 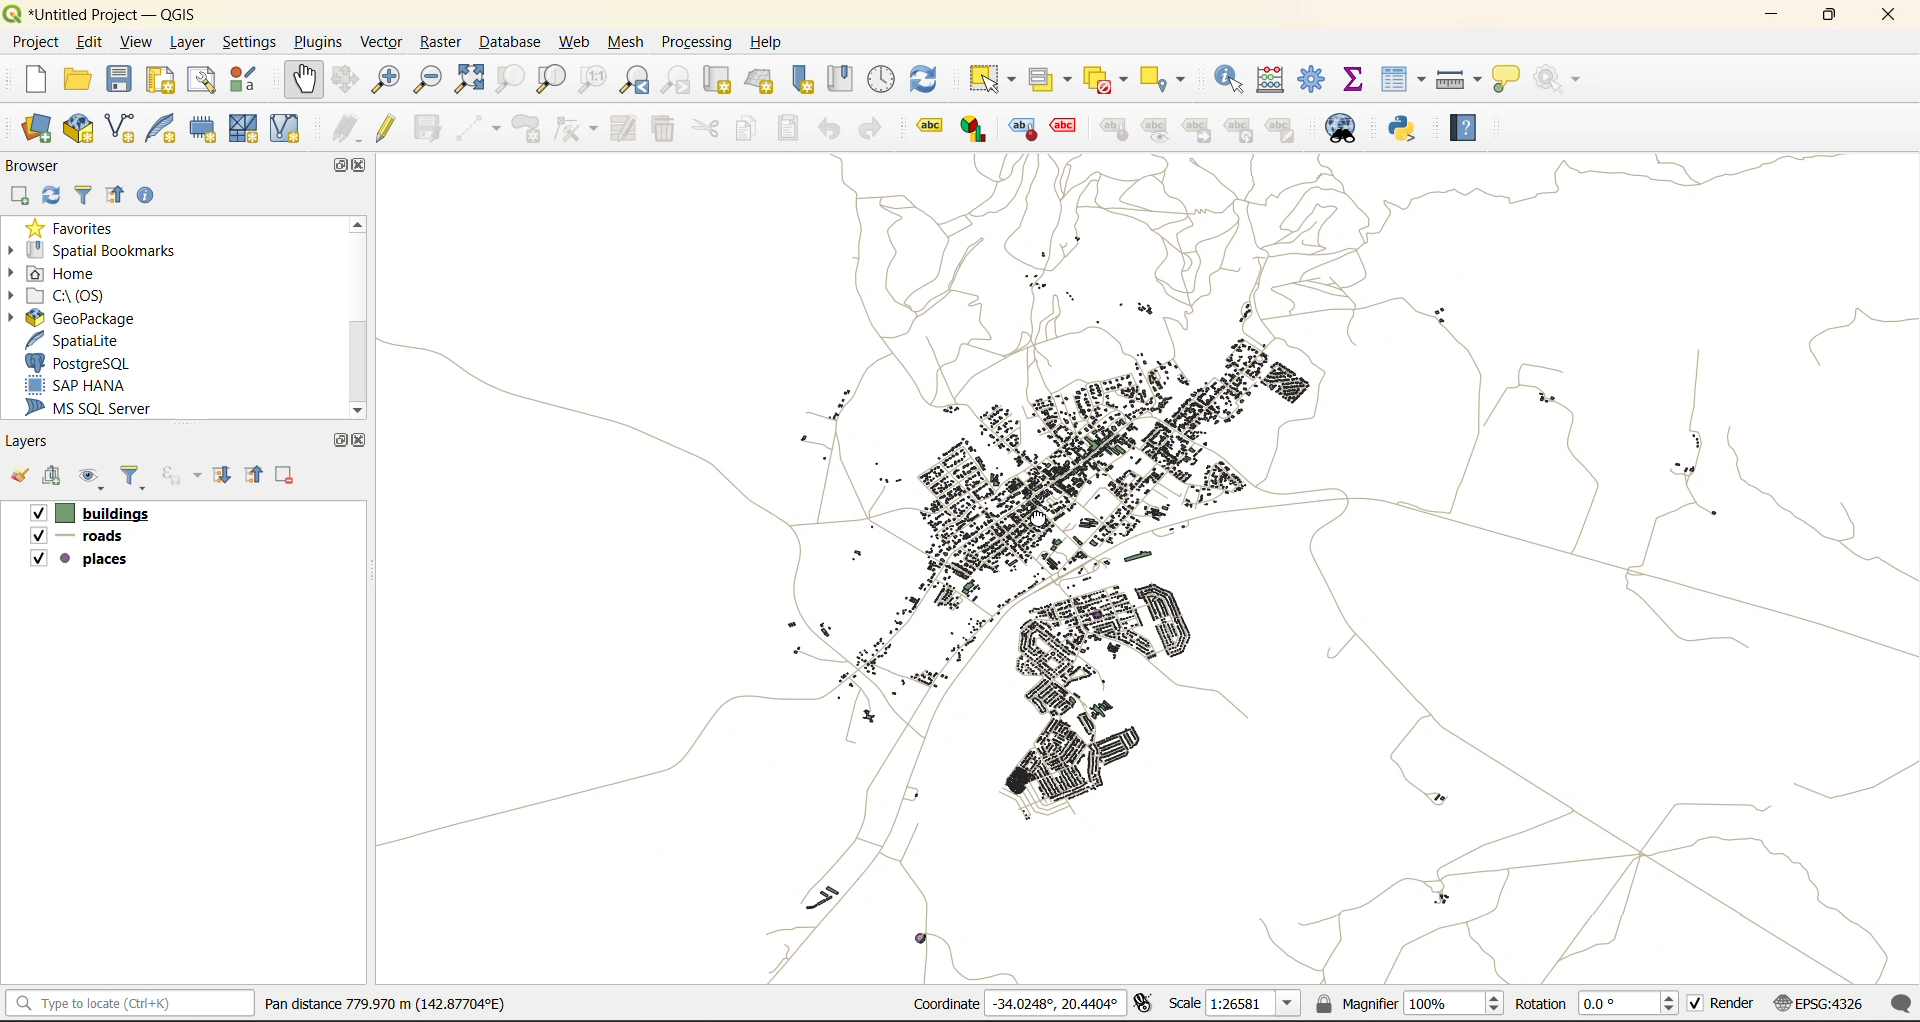 What do you see at coordinates (360, 438) in the screenshot?
I see `close` at bounding box center [360, 438].